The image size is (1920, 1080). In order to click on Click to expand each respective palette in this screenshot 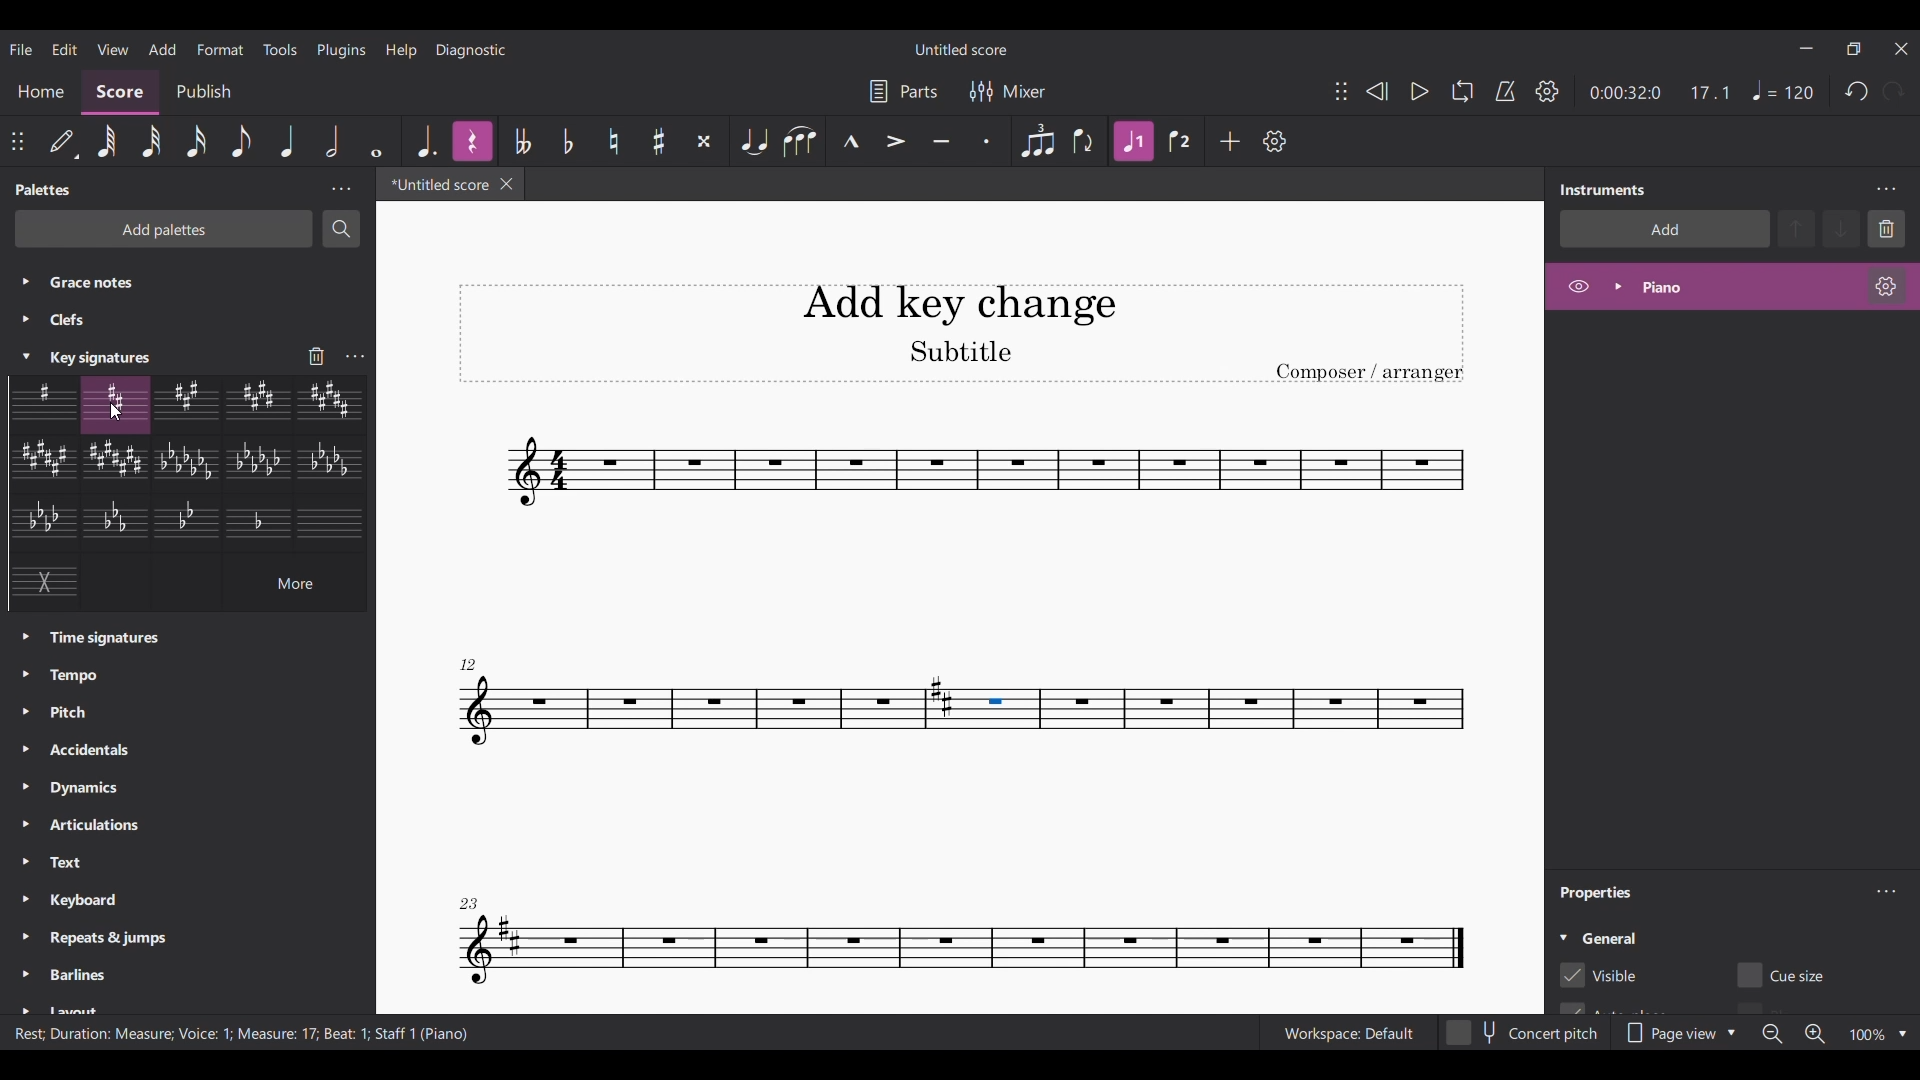, I will do `click(22, 524)`.